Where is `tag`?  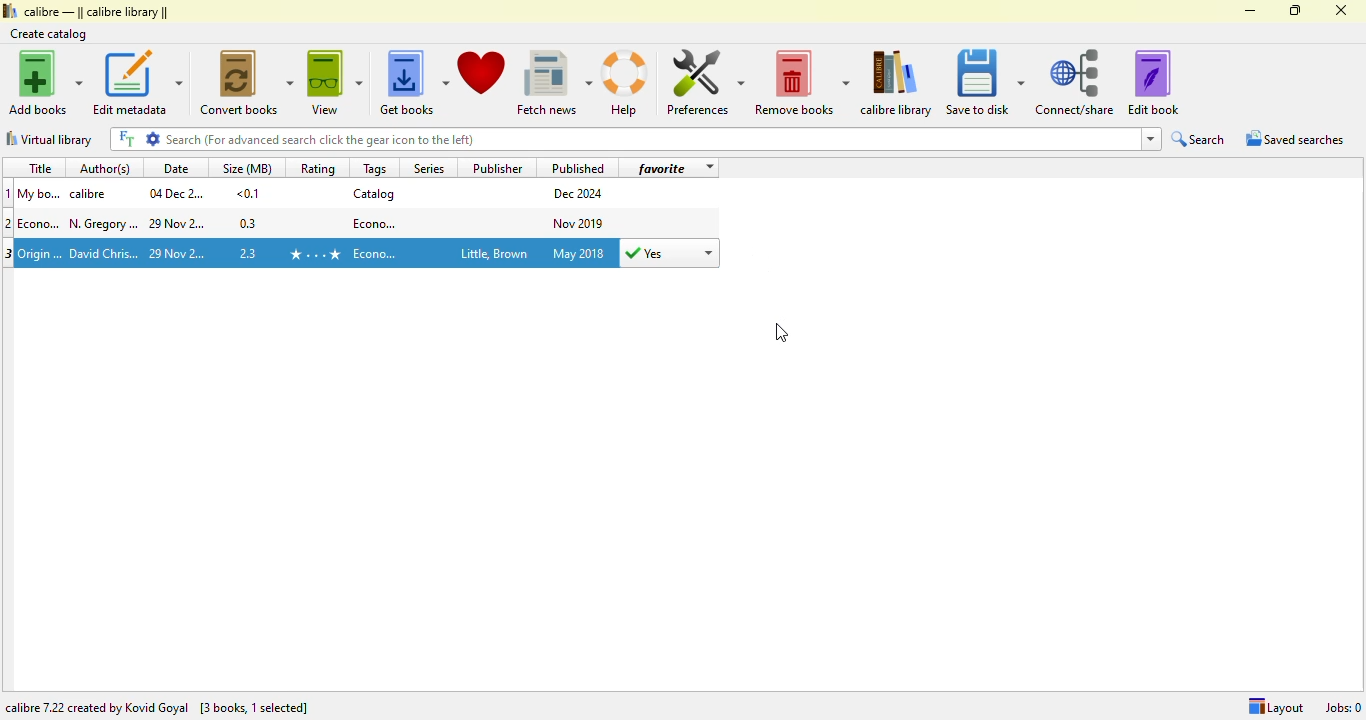 tag is located at coordinates (377, 254).